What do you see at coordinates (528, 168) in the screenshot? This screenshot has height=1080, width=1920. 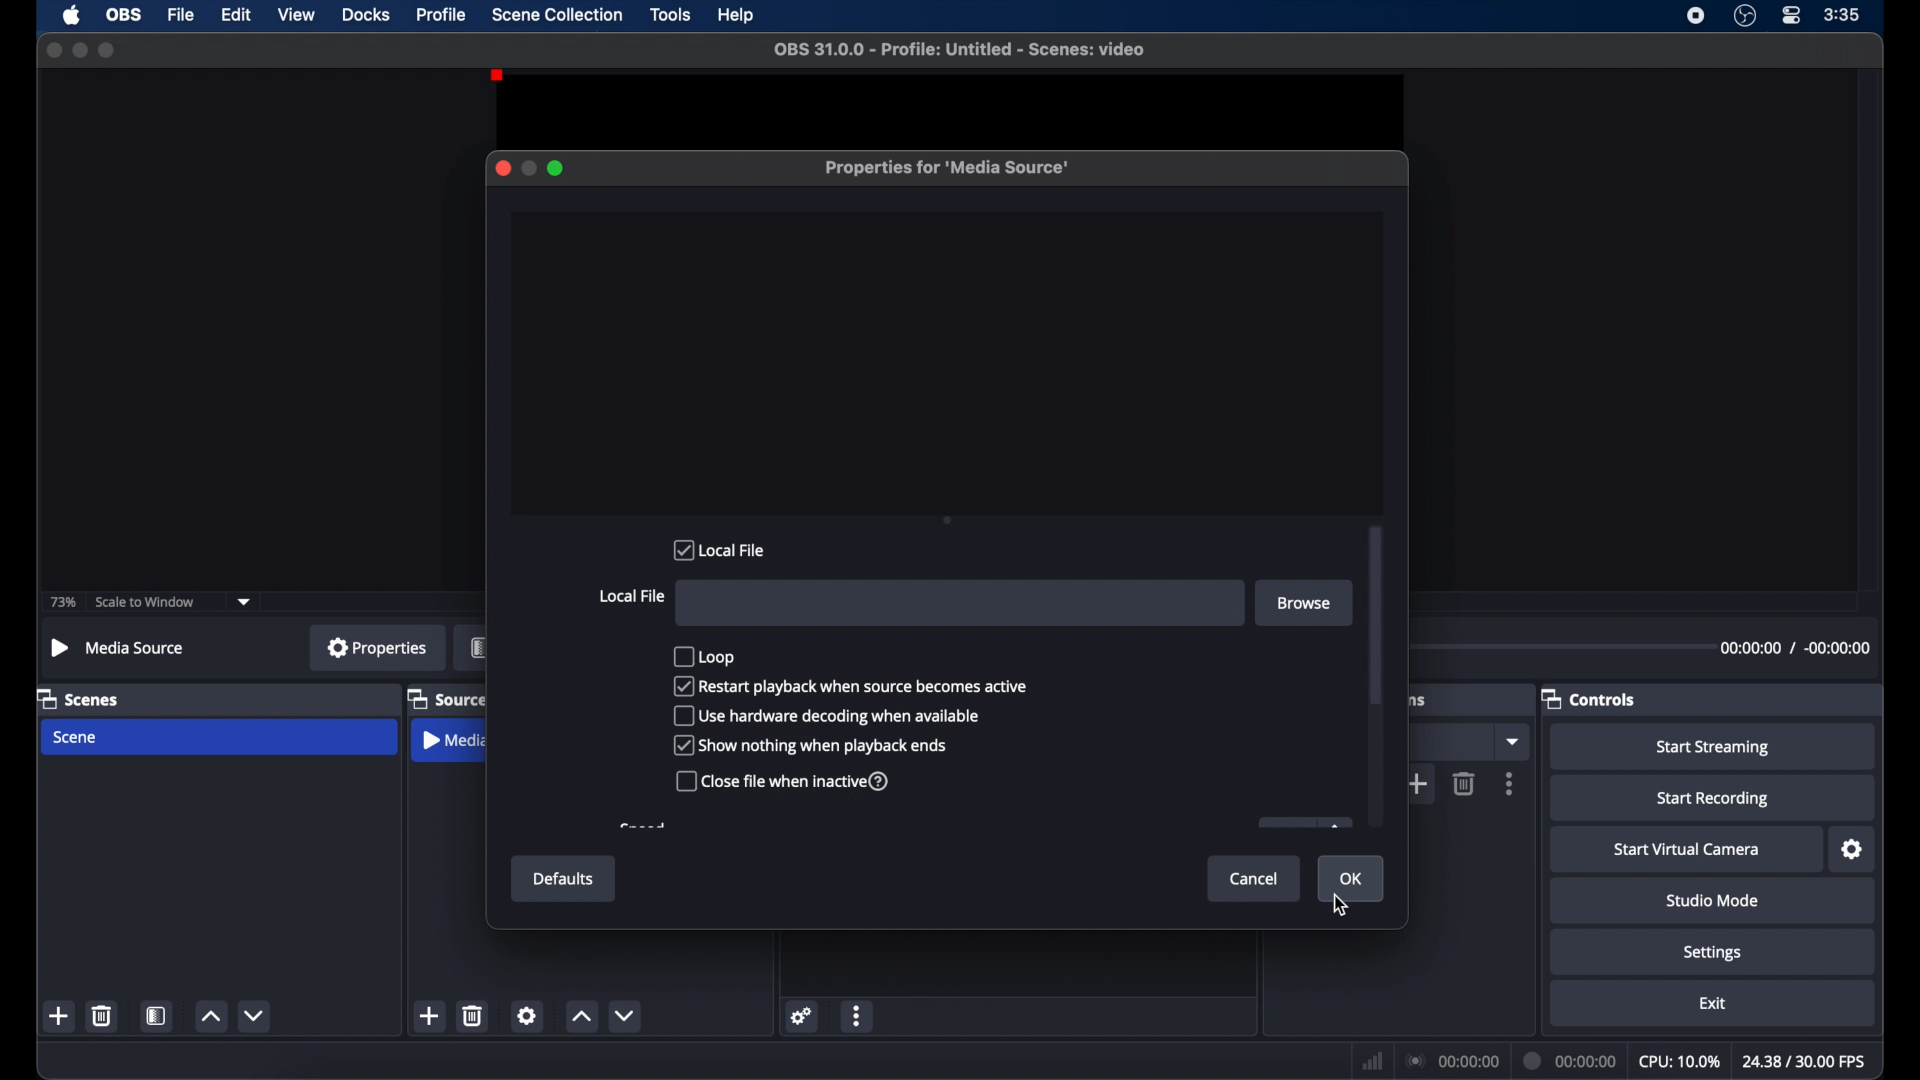 I see `minimize` at bounding box center [528, 168].